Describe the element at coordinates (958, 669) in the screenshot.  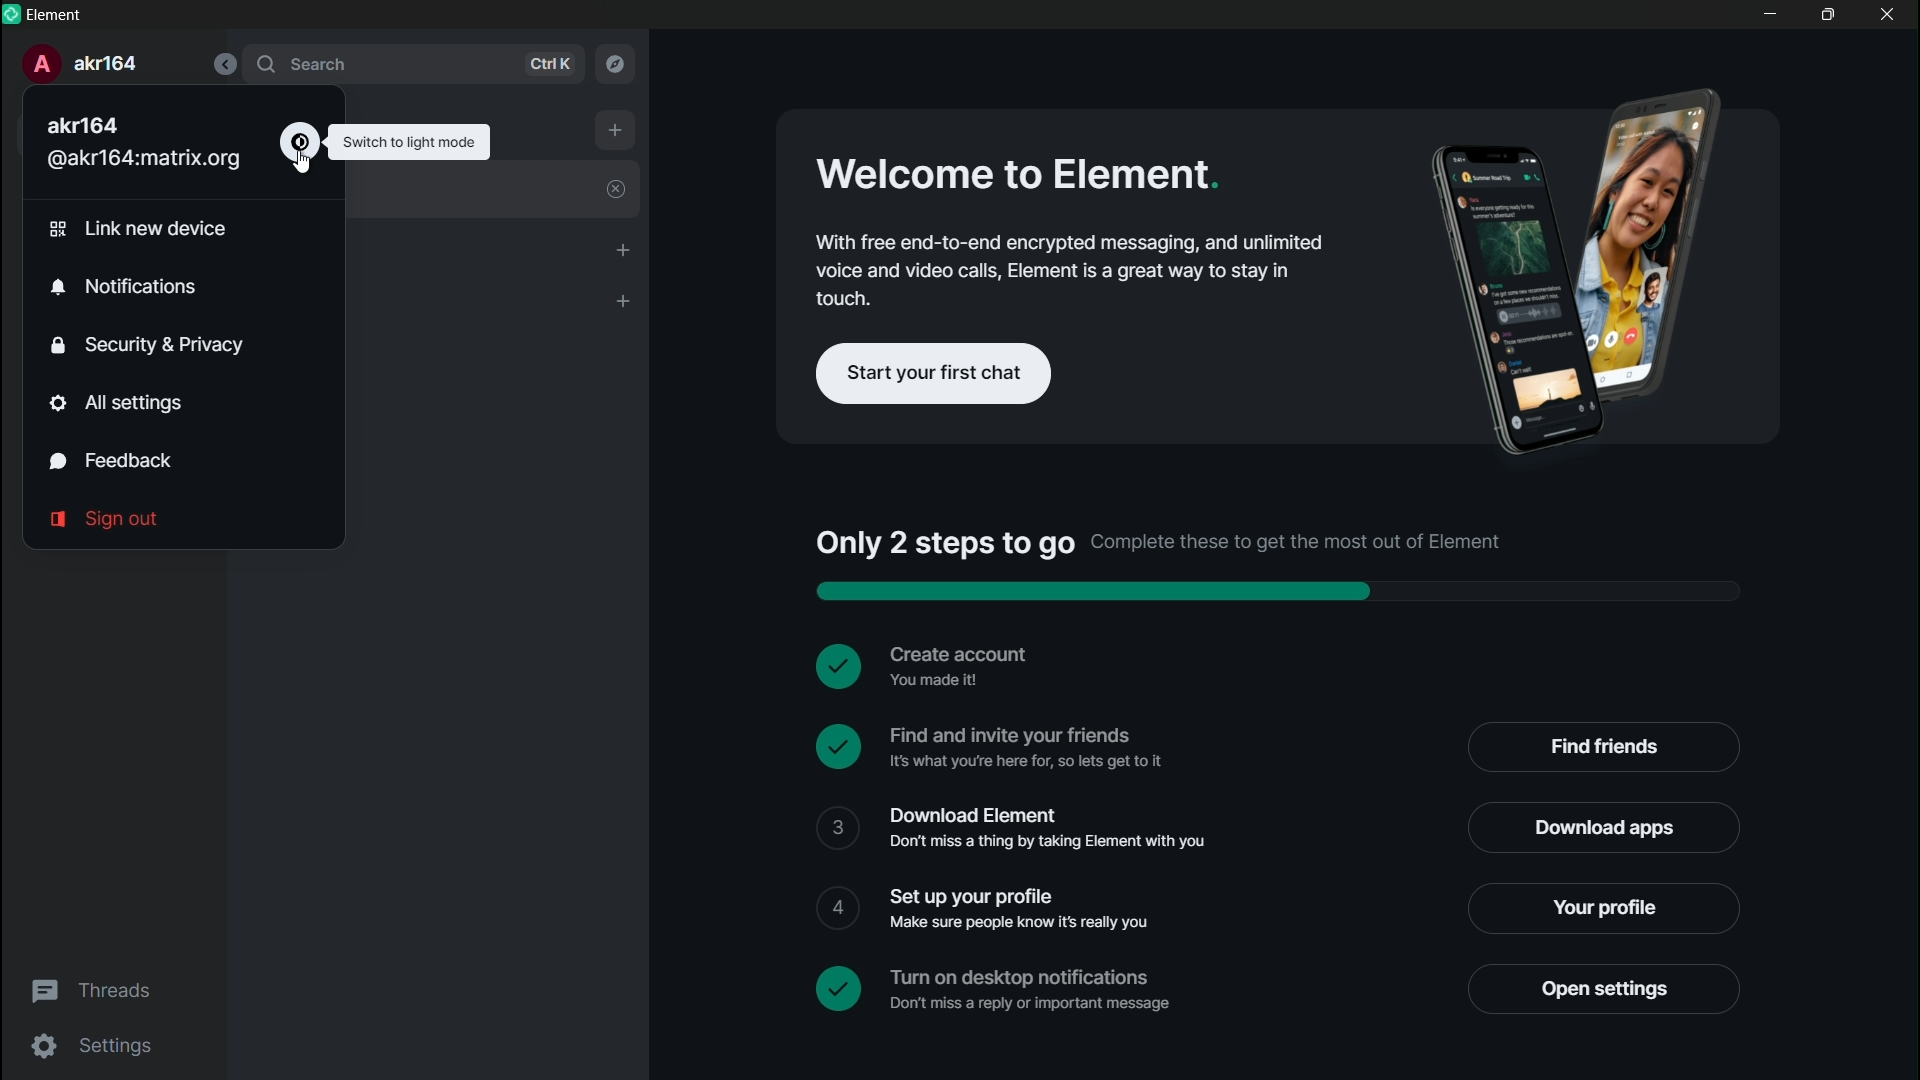
I see `Create account you made it` at that location.